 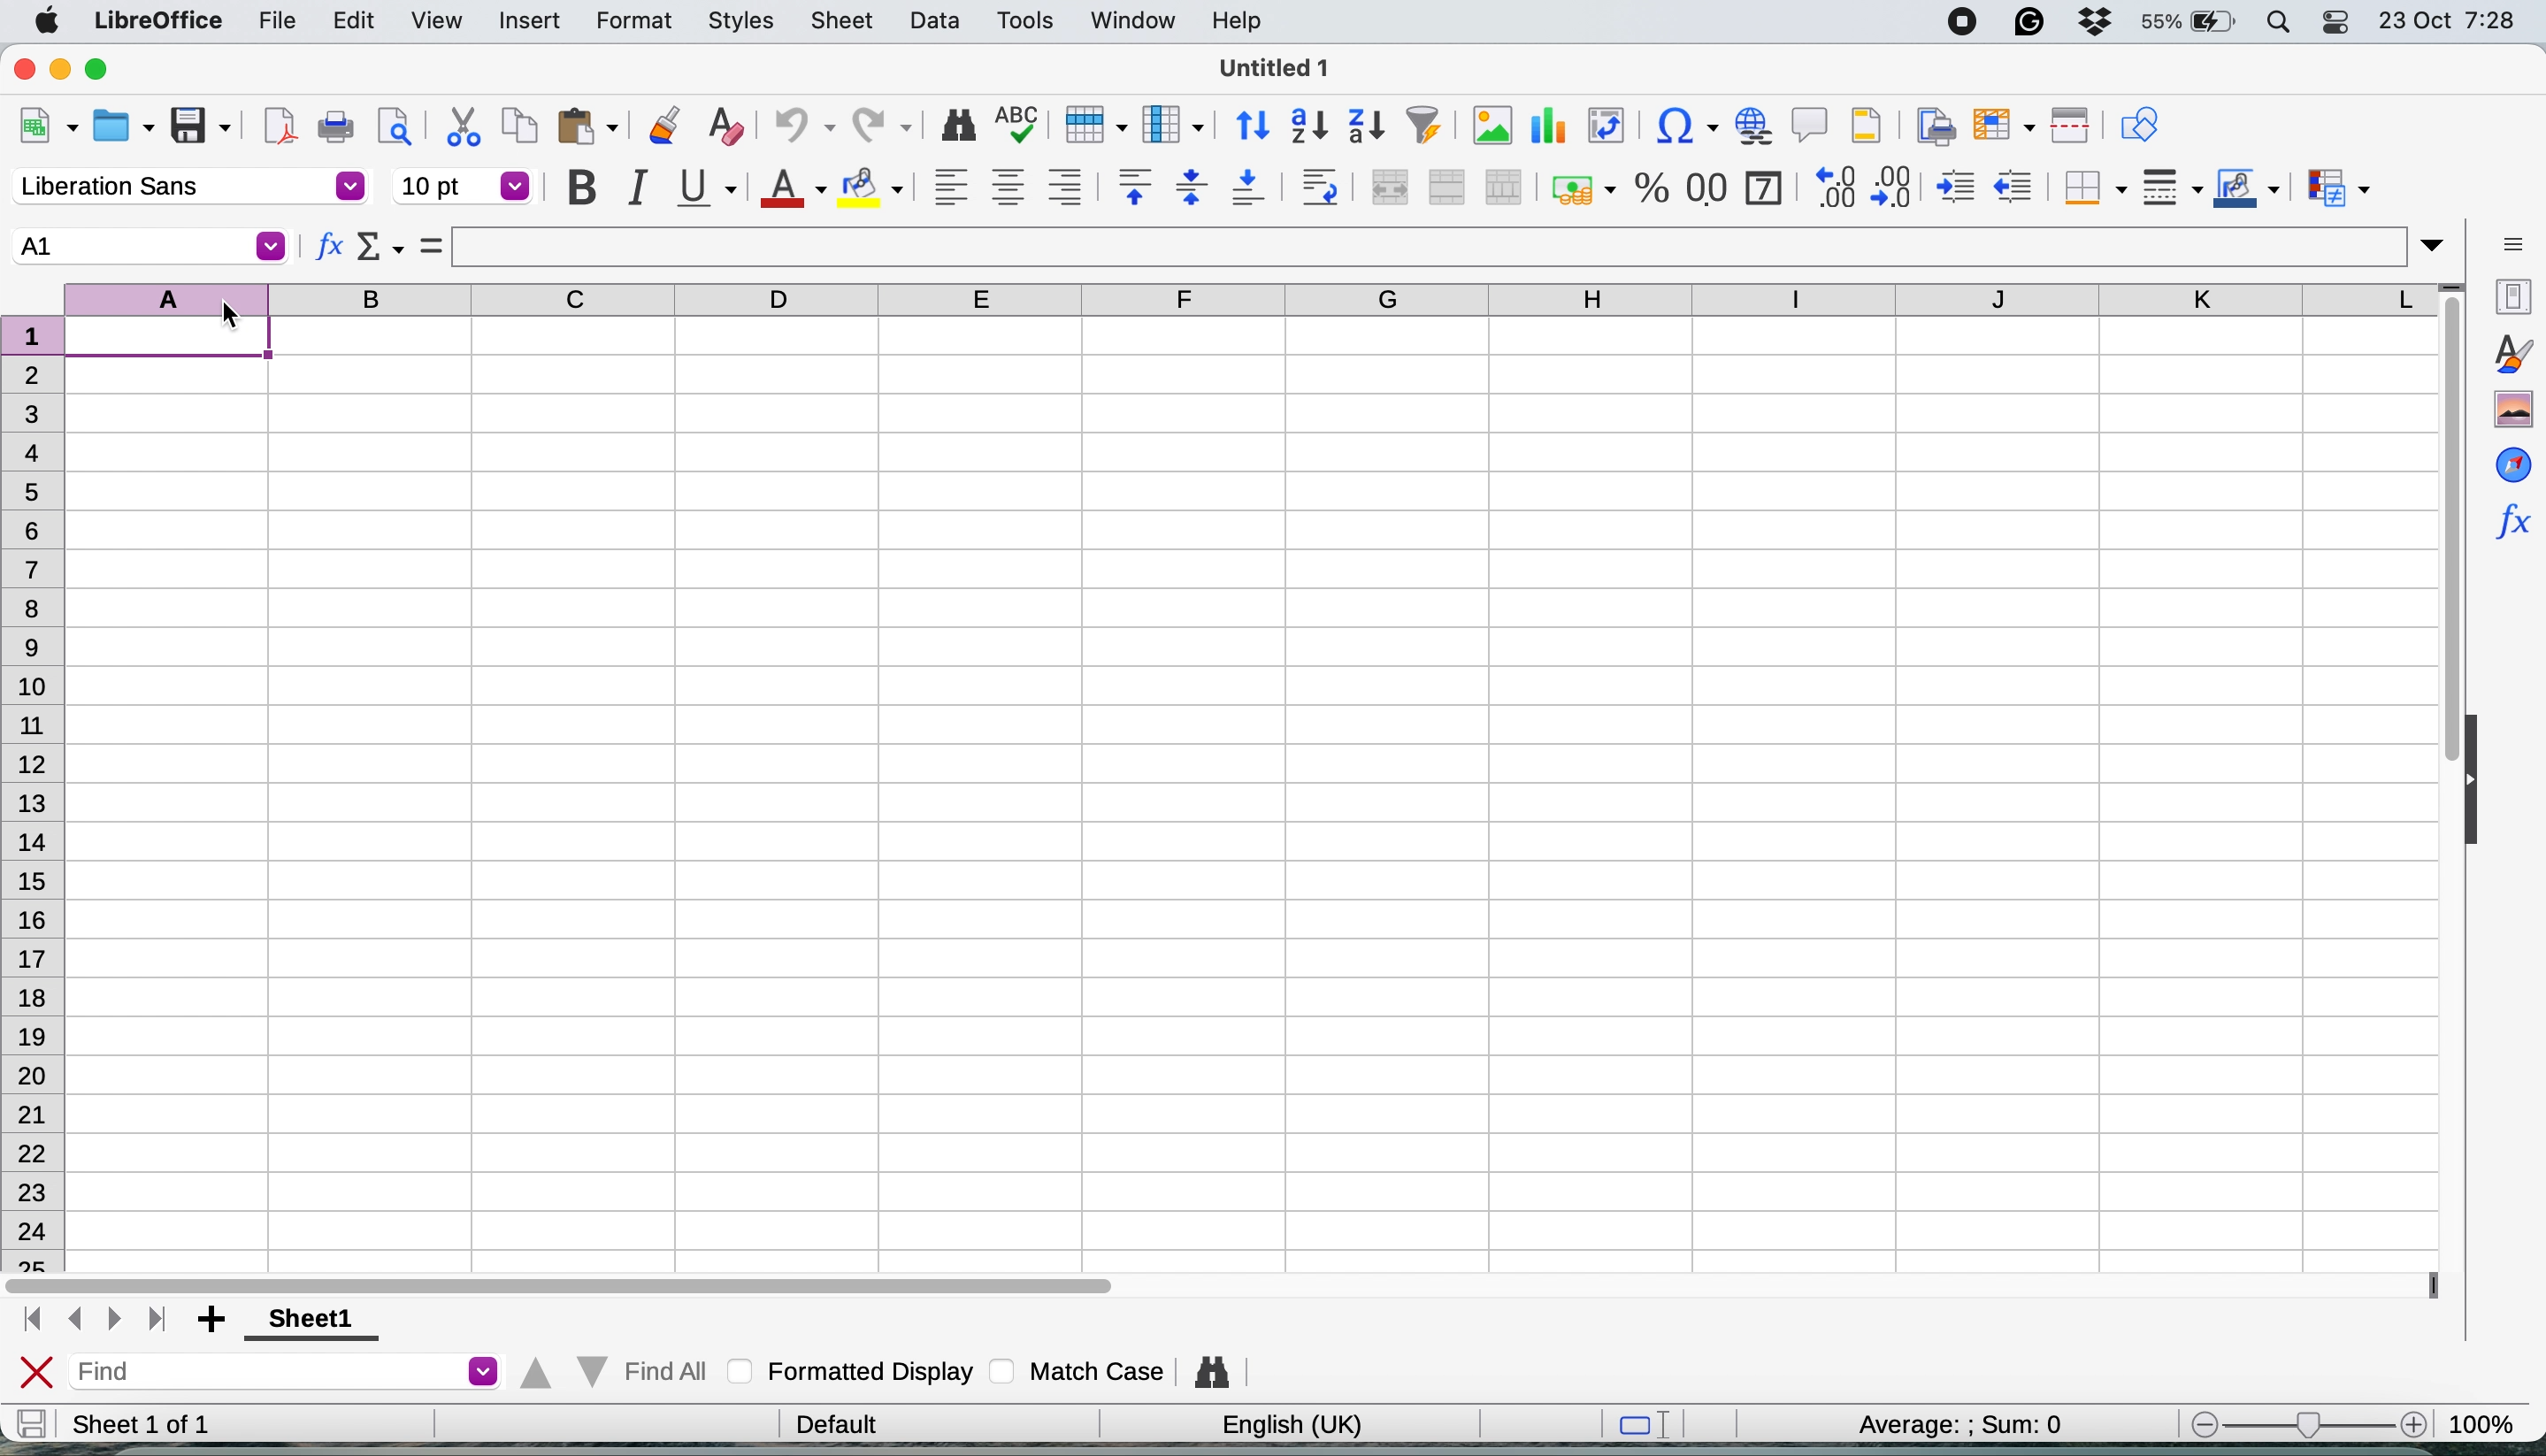 What do you see at coordinates (2028, 23) in the screenshot?
I see `grammarly` at bounding box center [2028, 23].